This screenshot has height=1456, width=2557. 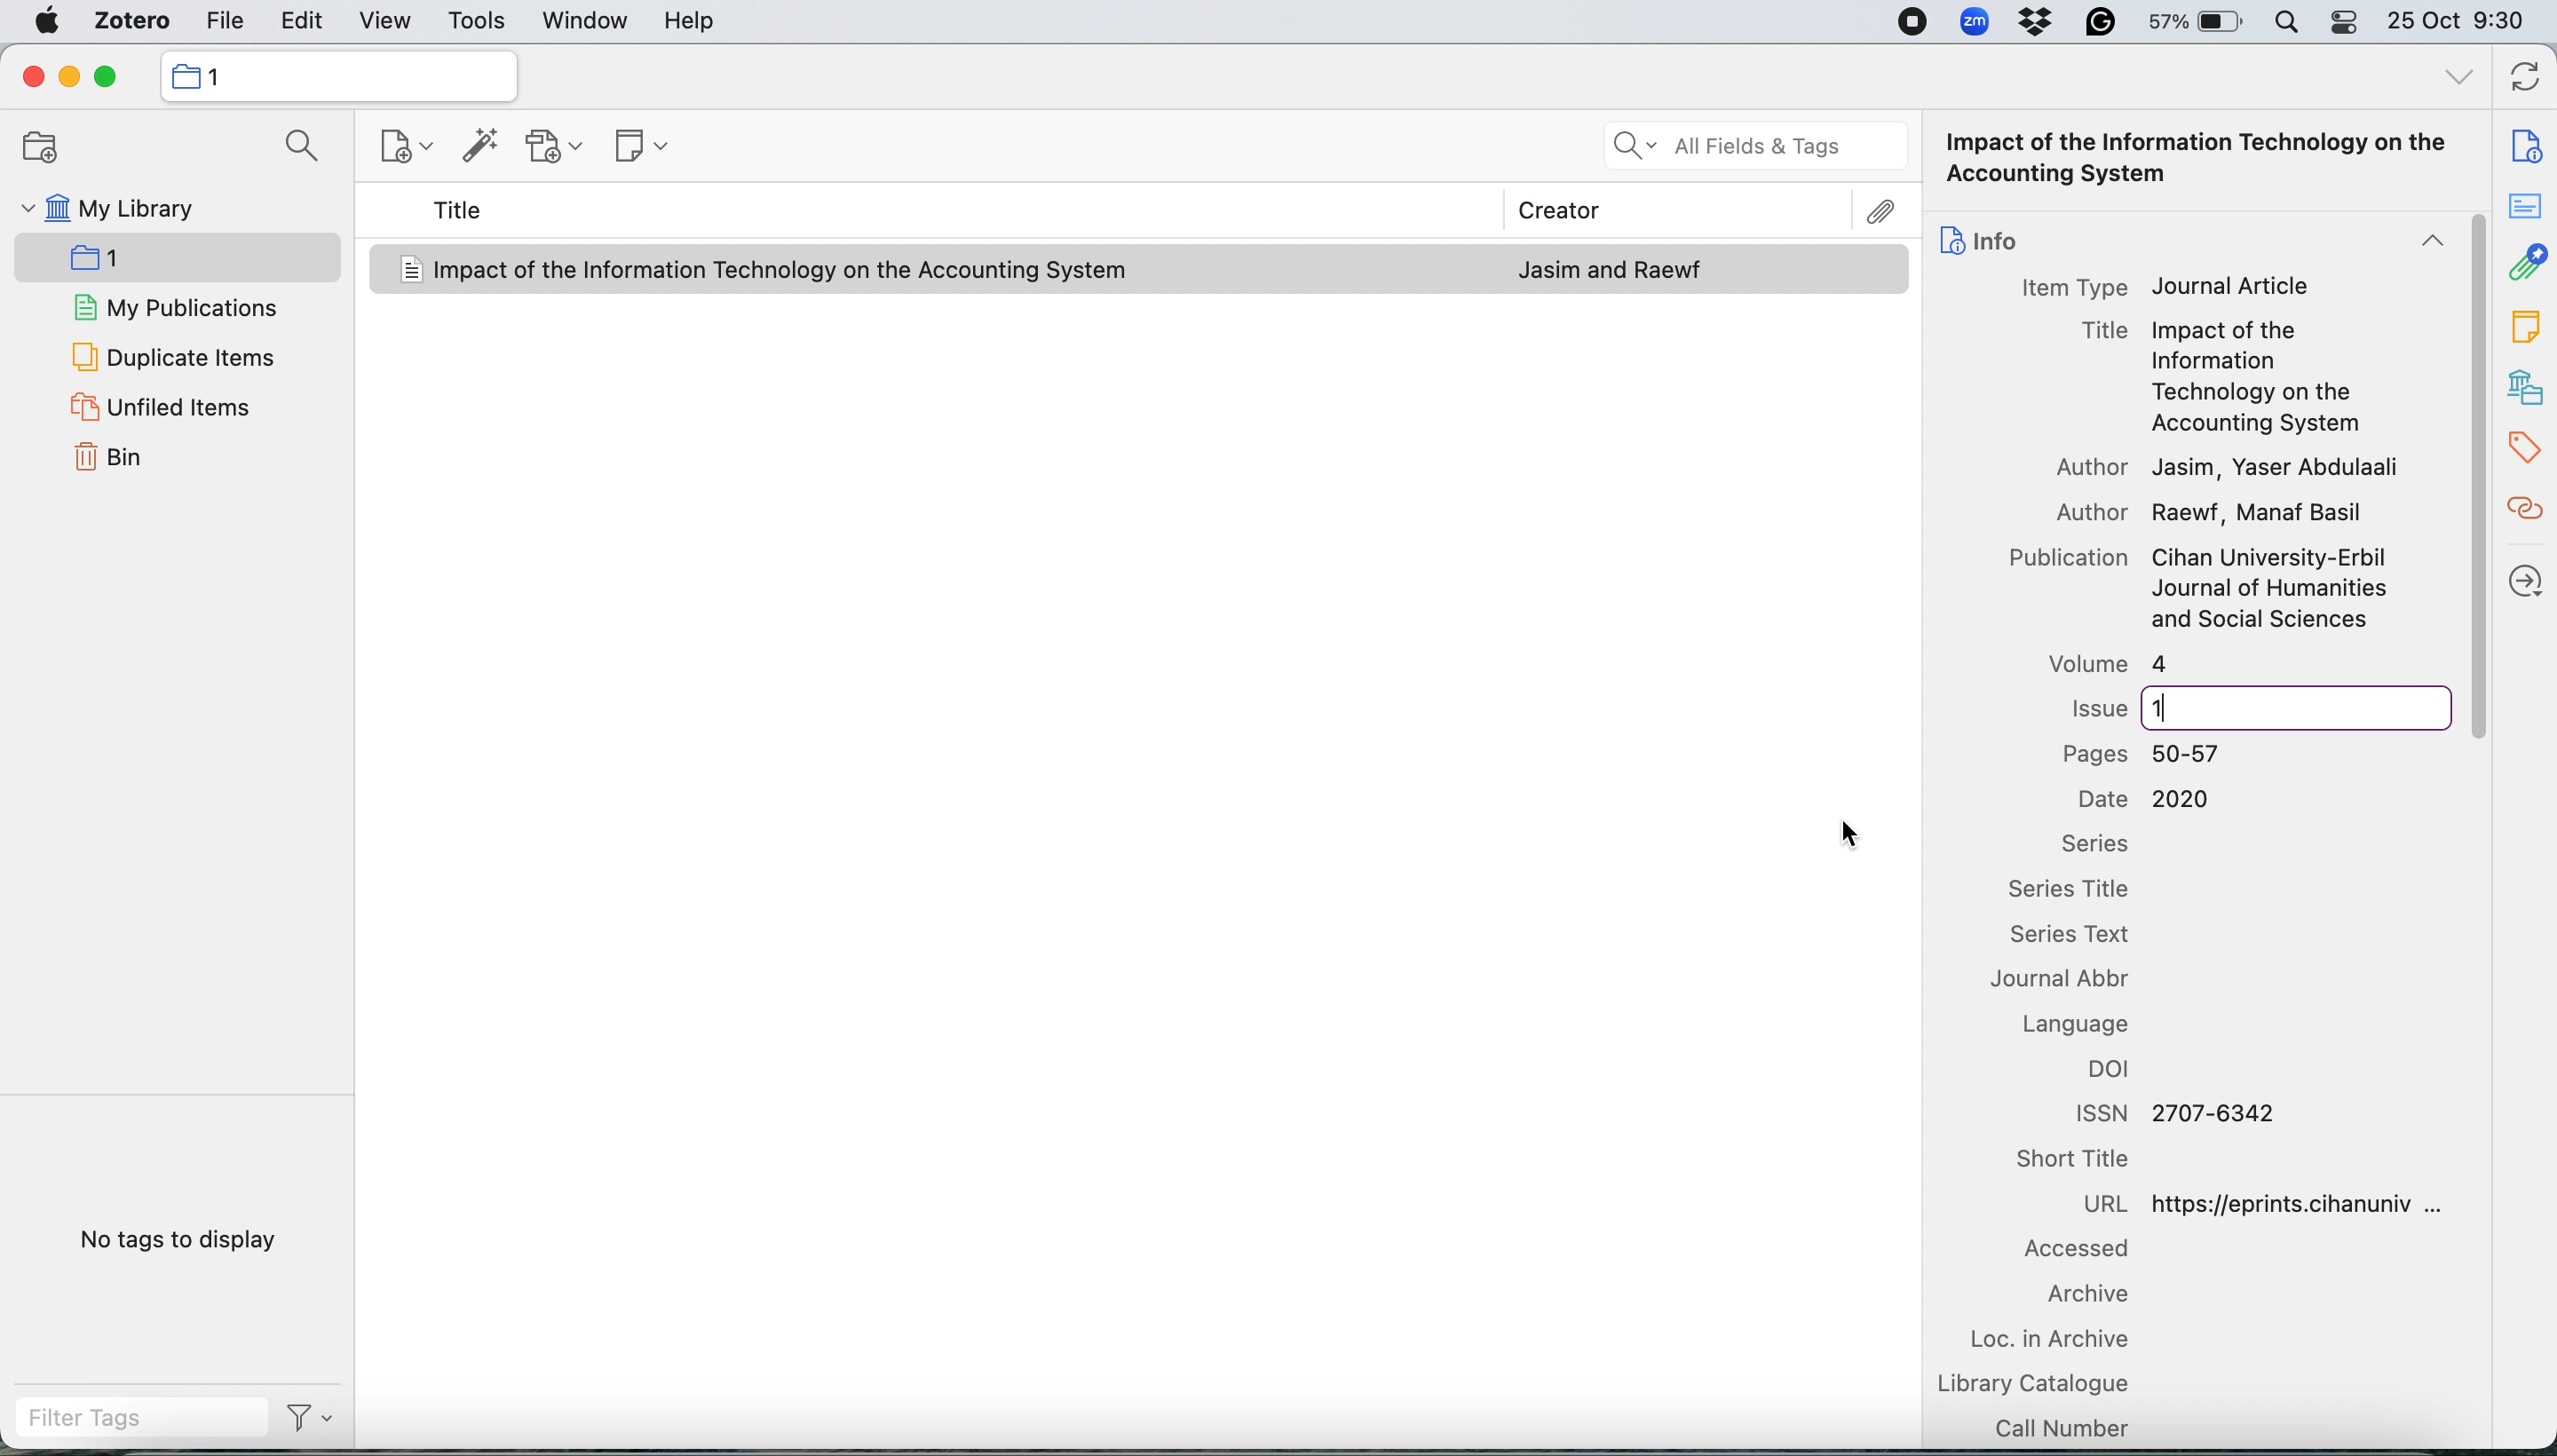 What do you see at coordinates (307, 1422) in the screenshot?
I see `actions` at bounding box center [307, 1422].